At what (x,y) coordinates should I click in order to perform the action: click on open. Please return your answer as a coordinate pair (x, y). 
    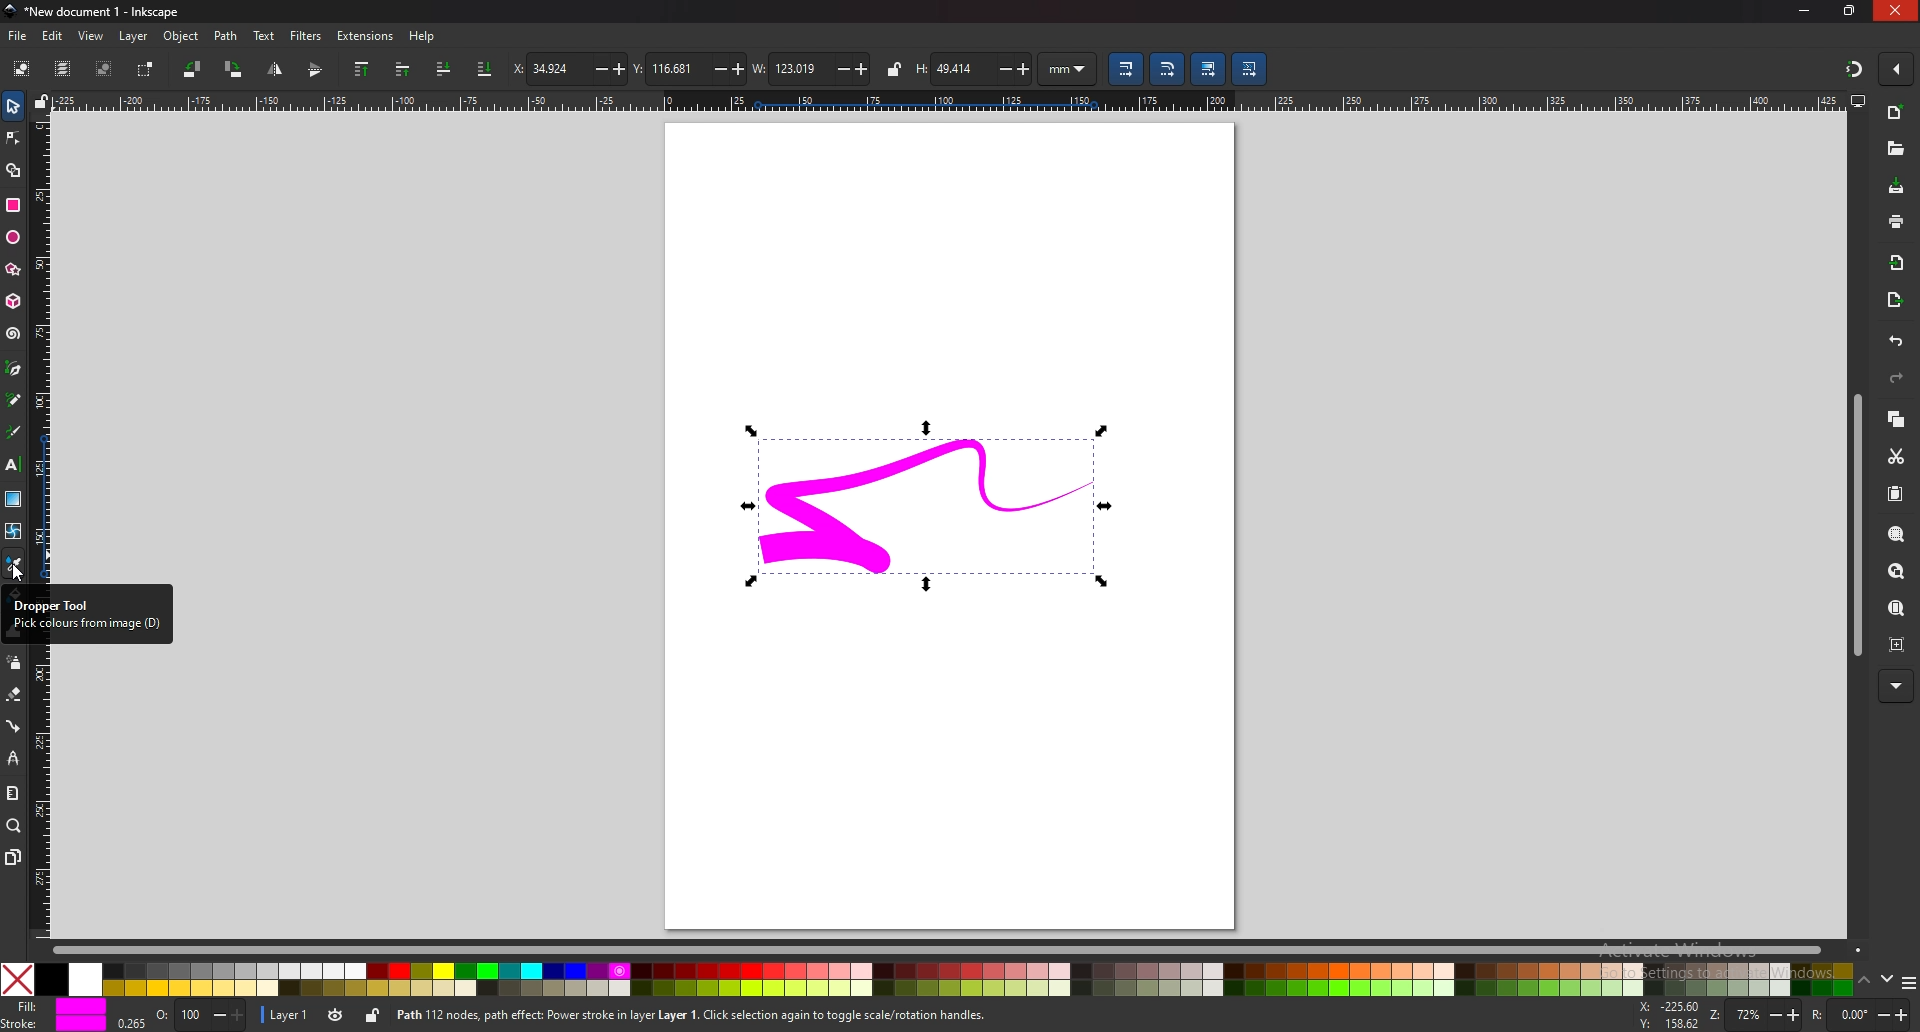
    Looking at the image, I should click on (1898, 152).